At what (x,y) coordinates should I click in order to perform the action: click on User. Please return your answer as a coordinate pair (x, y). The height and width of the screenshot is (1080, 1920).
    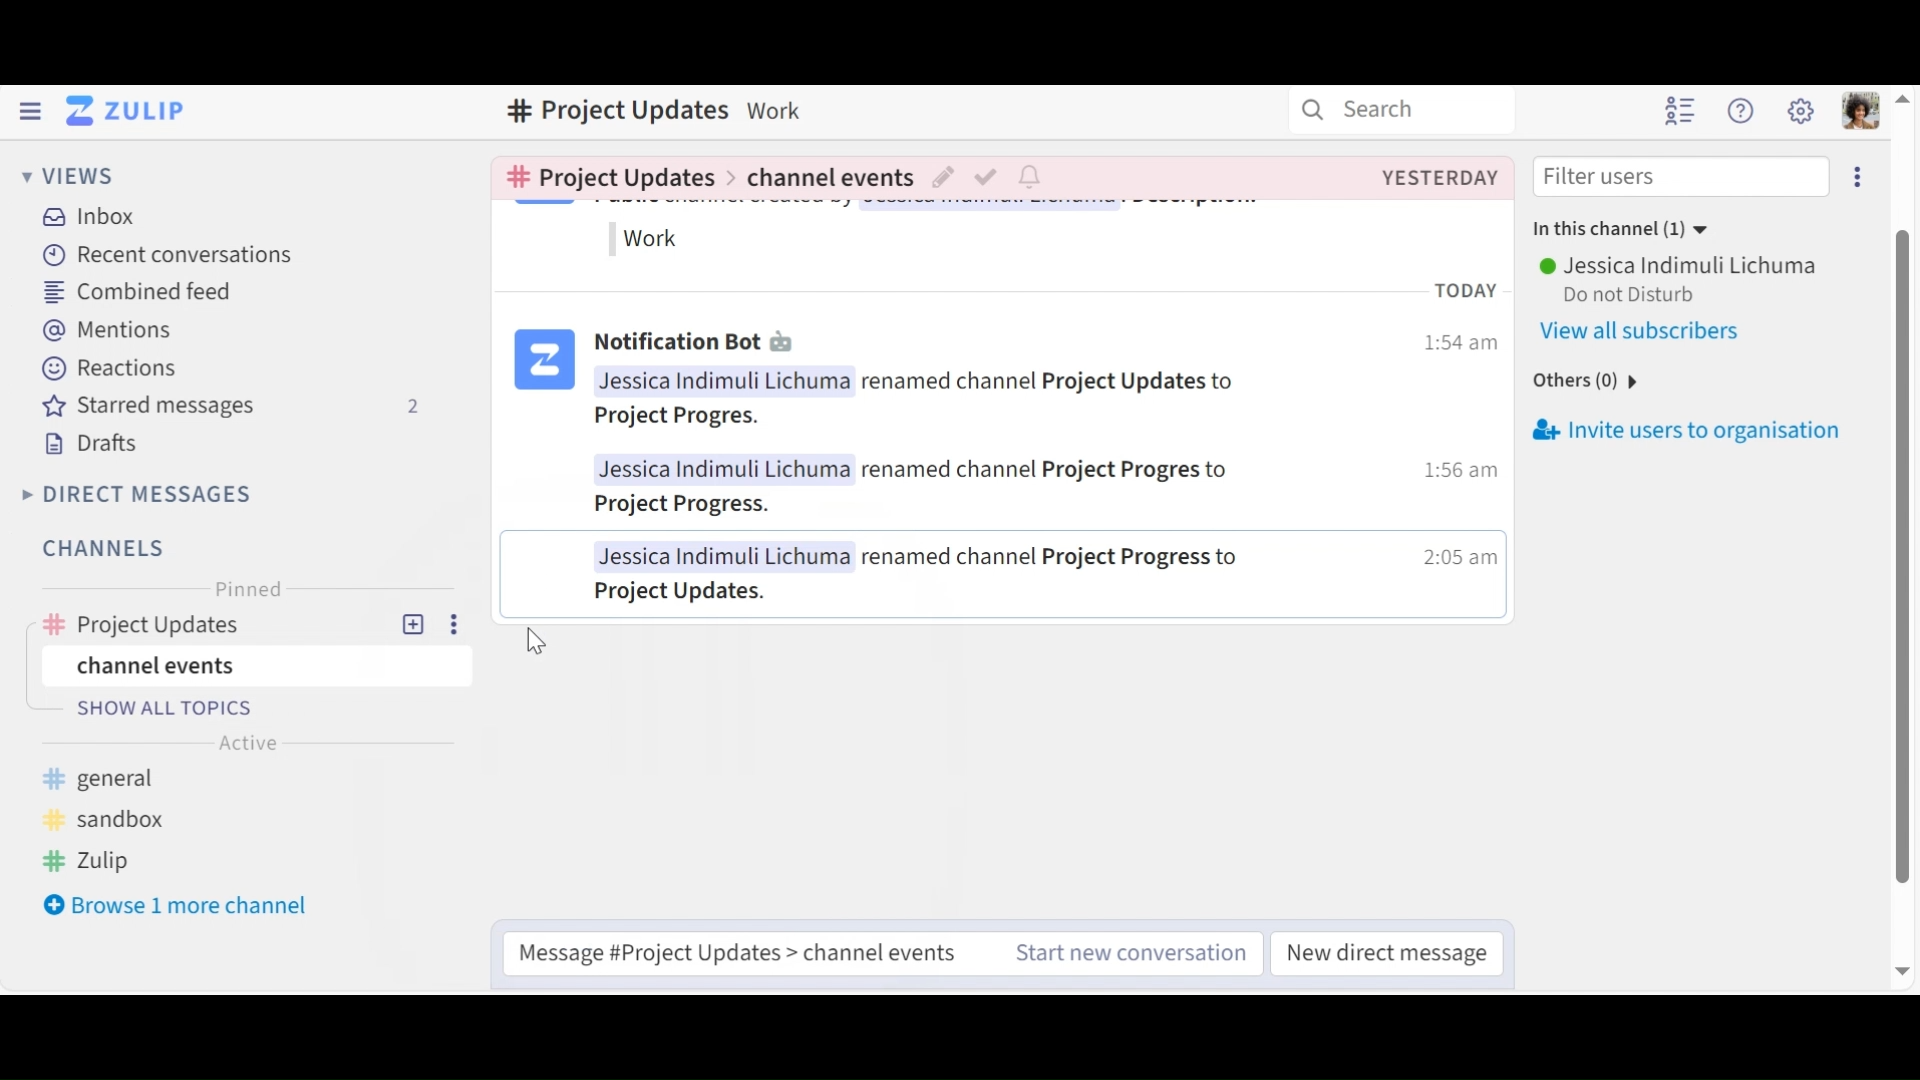
    Looking at the image, I should click on (1677, 268).